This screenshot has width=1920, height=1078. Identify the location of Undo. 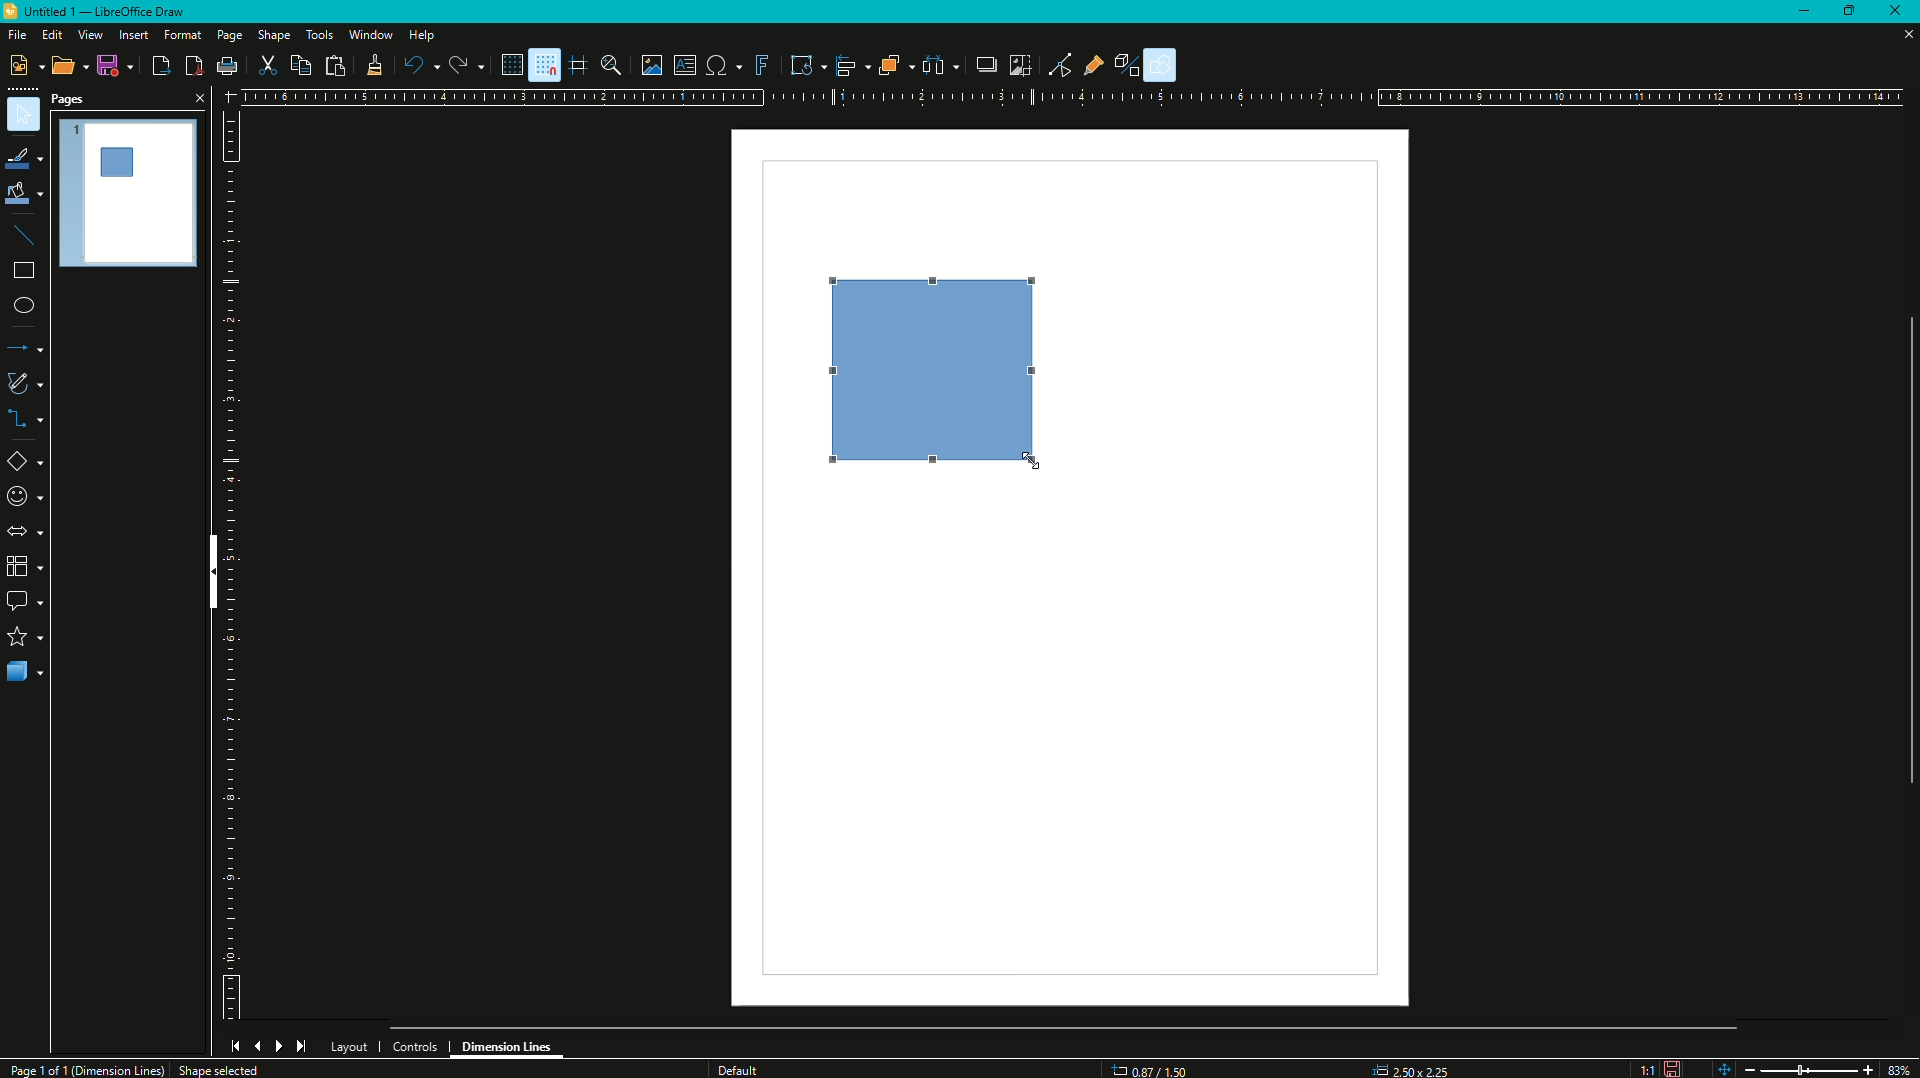
(420, 66).